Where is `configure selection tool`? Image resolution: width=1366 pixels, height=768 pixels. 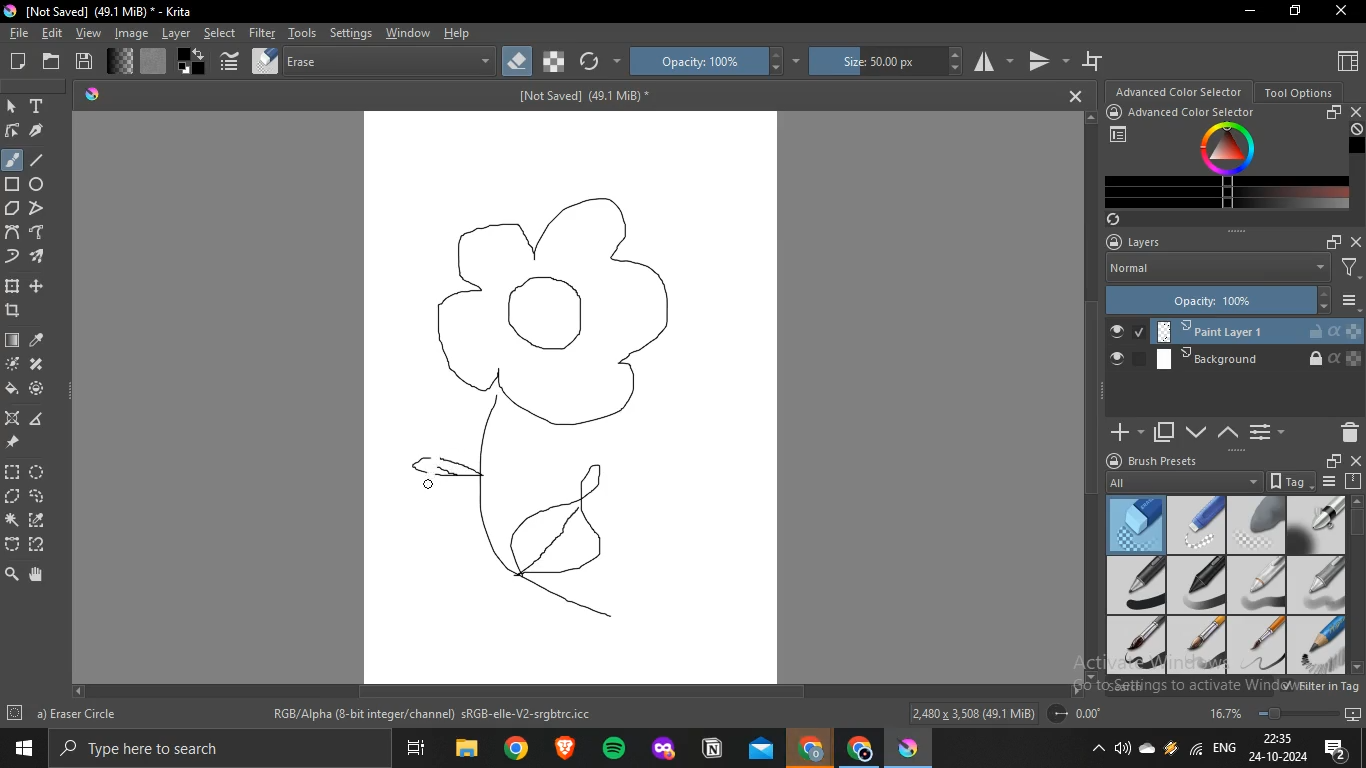 configure selection tool is located at coordinates (14, 520).